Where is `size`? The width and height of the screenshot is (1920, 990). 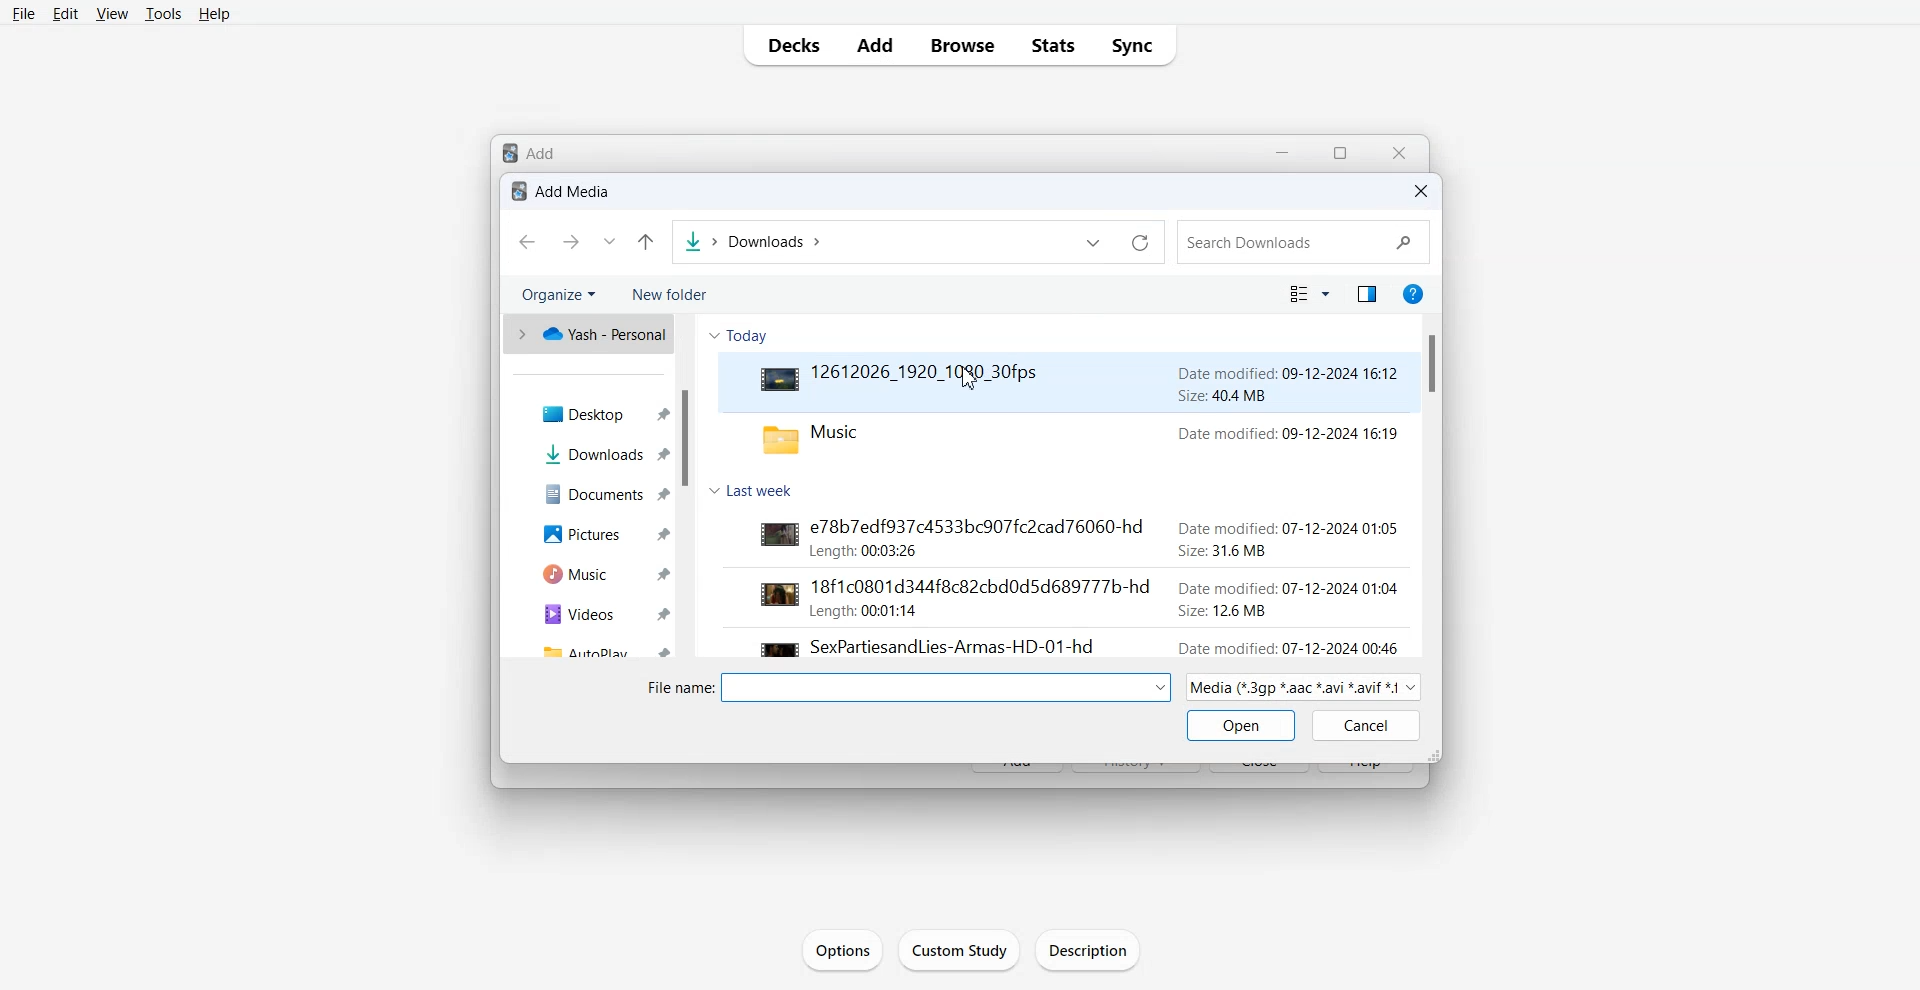 size is located at coordinates (1223, 610).